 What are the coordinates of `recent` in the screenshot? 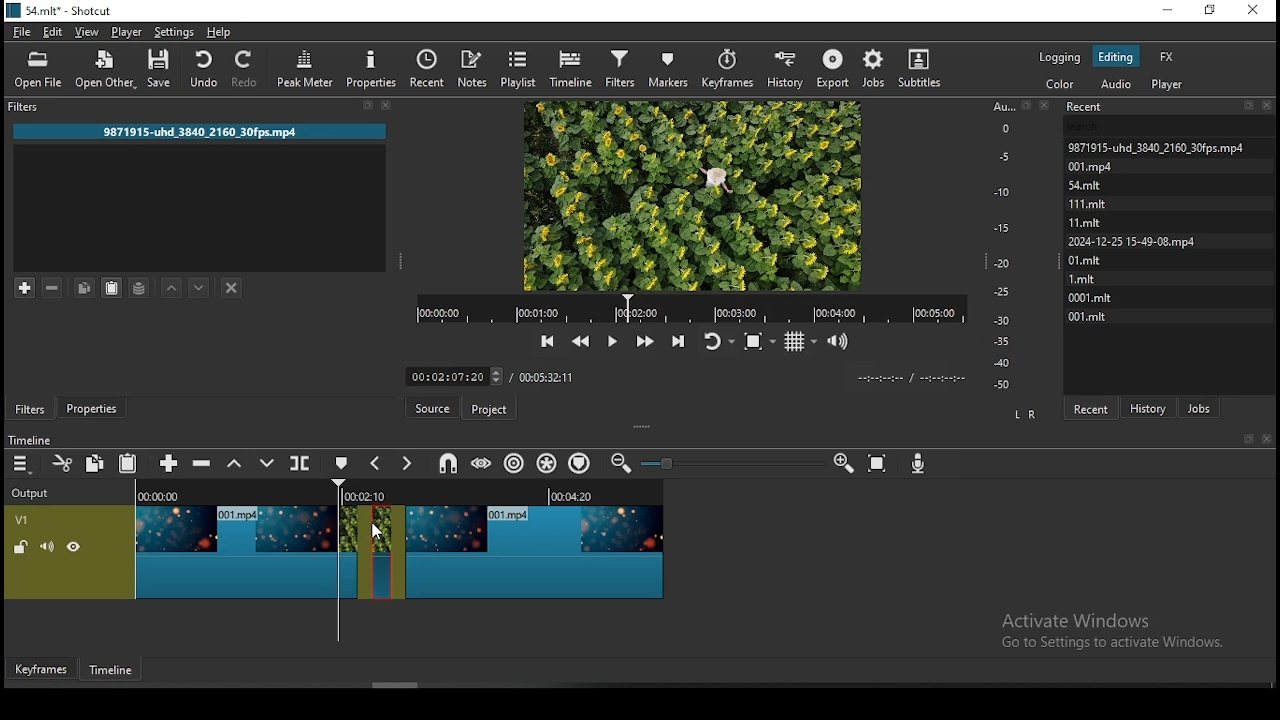 It's located at (428, 71).